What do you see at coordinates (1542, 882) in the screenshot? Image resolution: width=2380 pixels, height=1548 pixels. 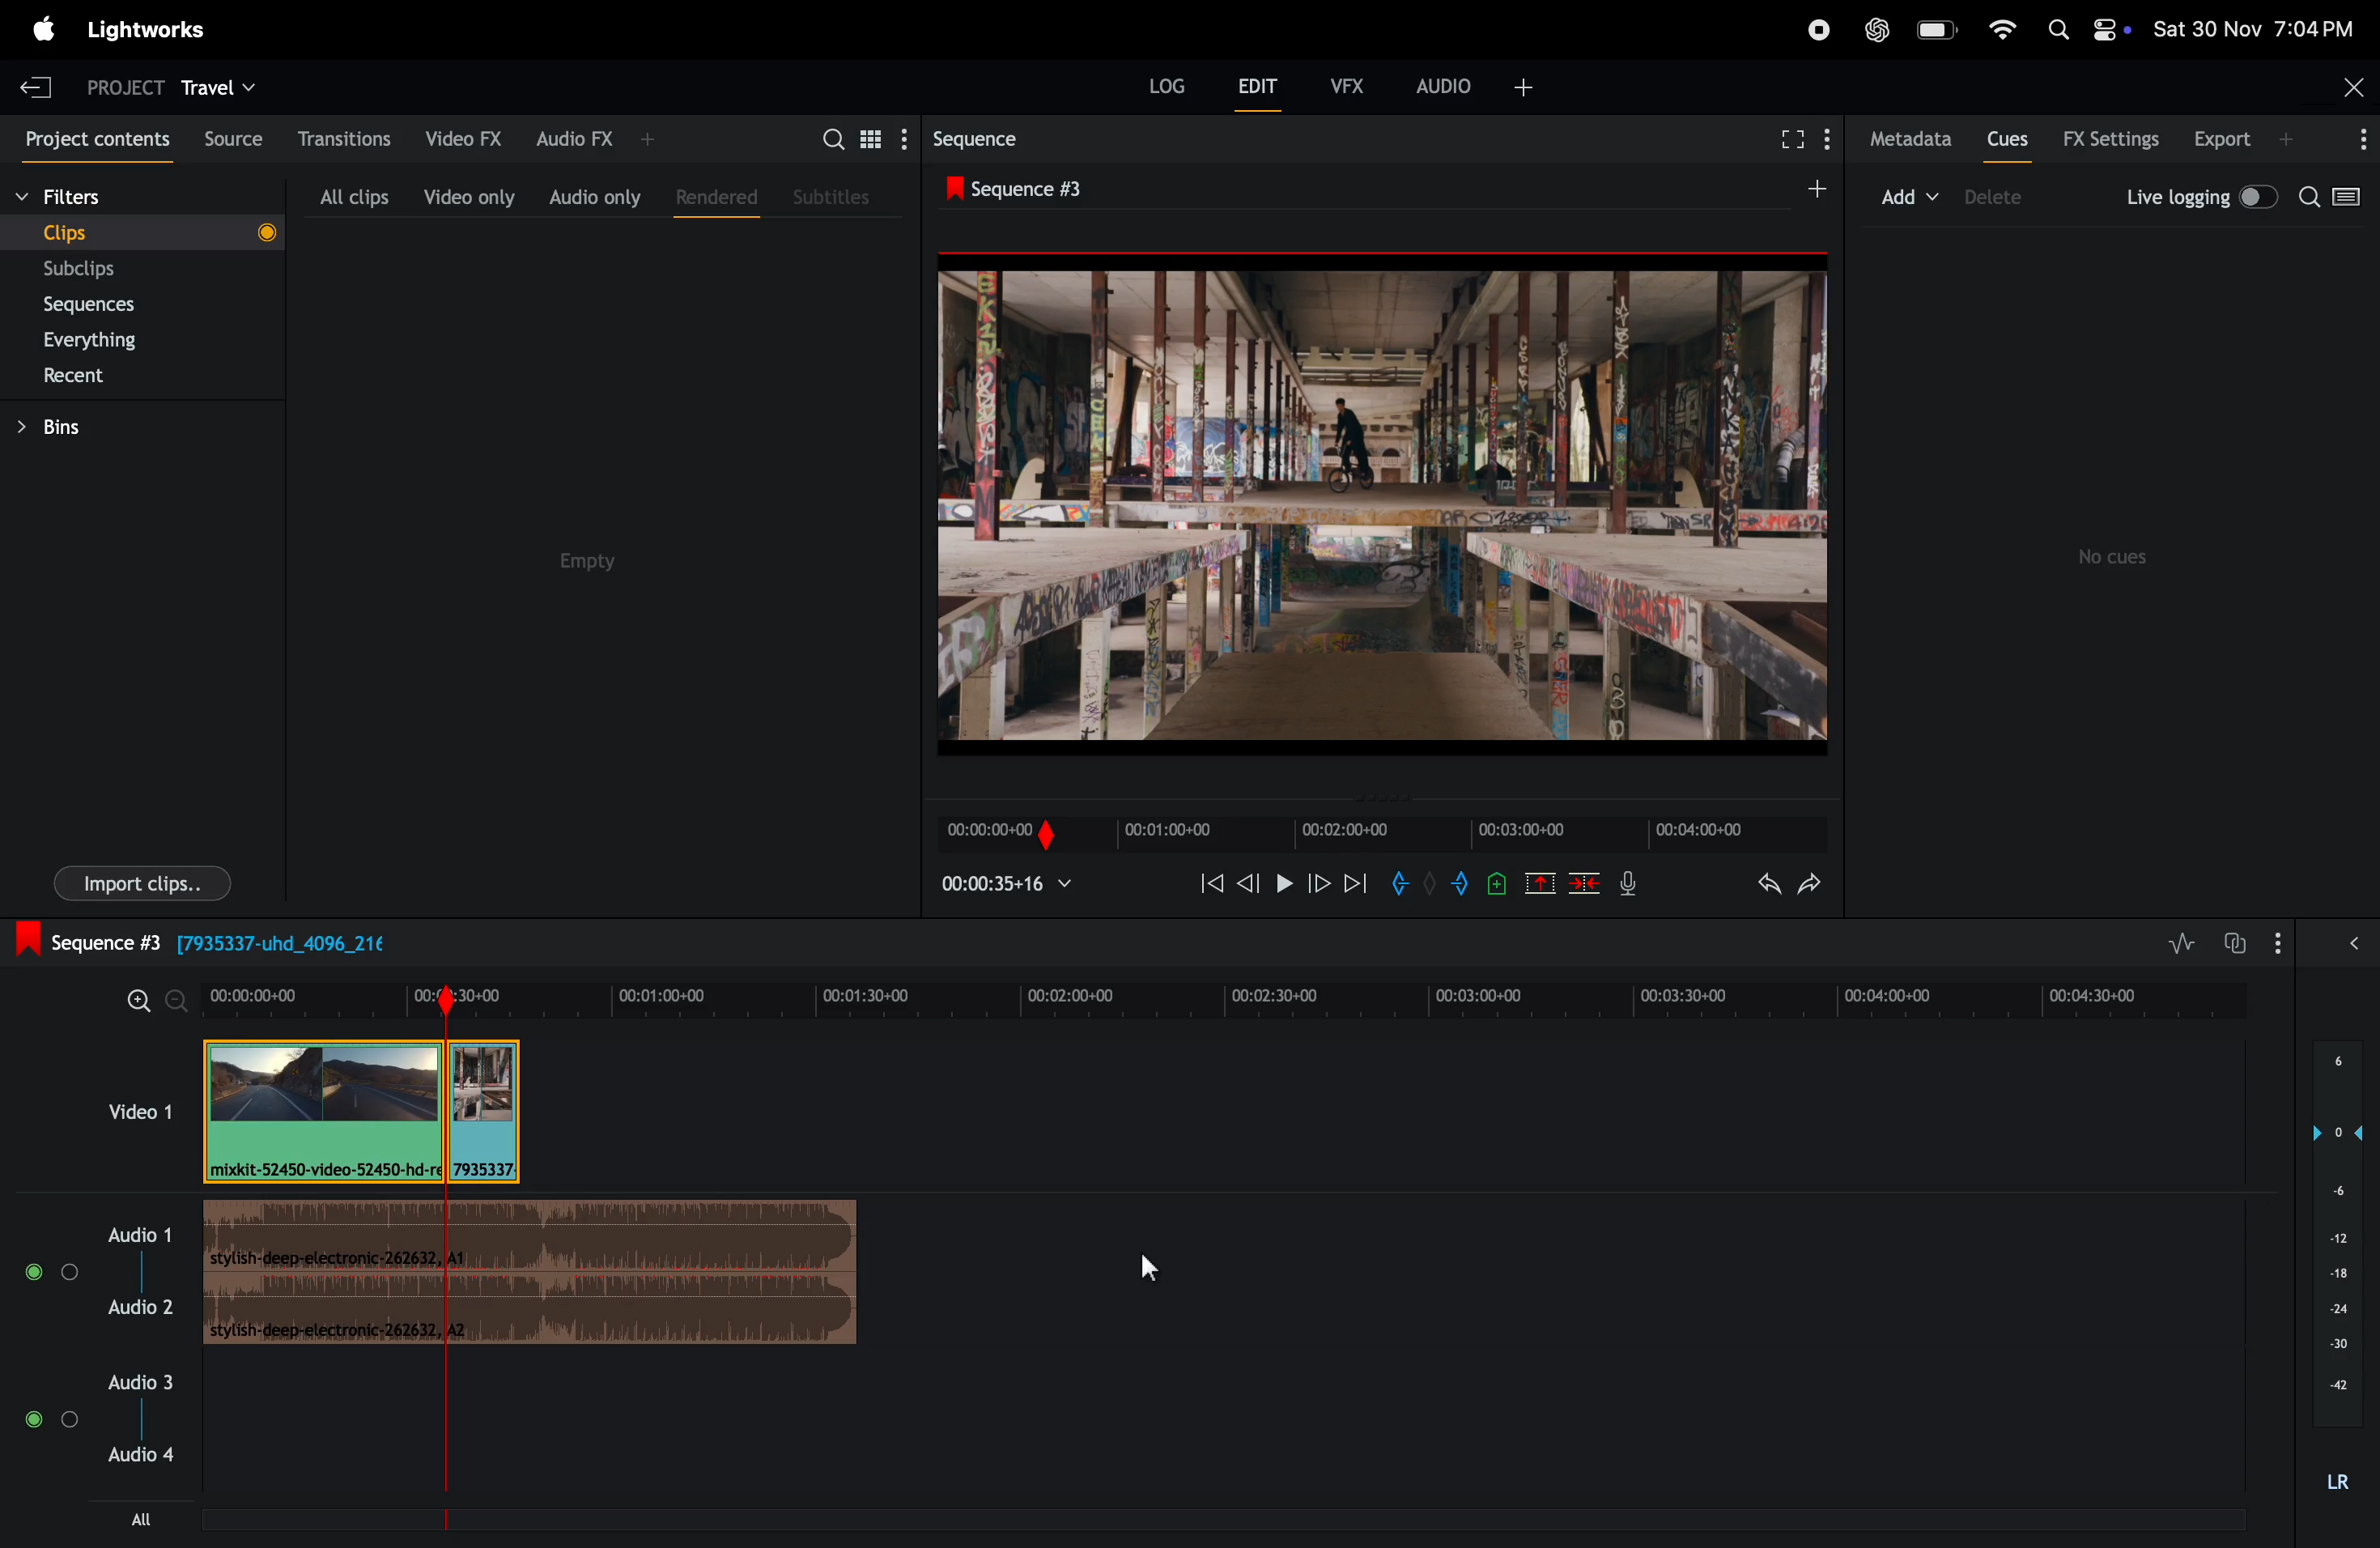 I see `` at bounding box center [1542, 882].